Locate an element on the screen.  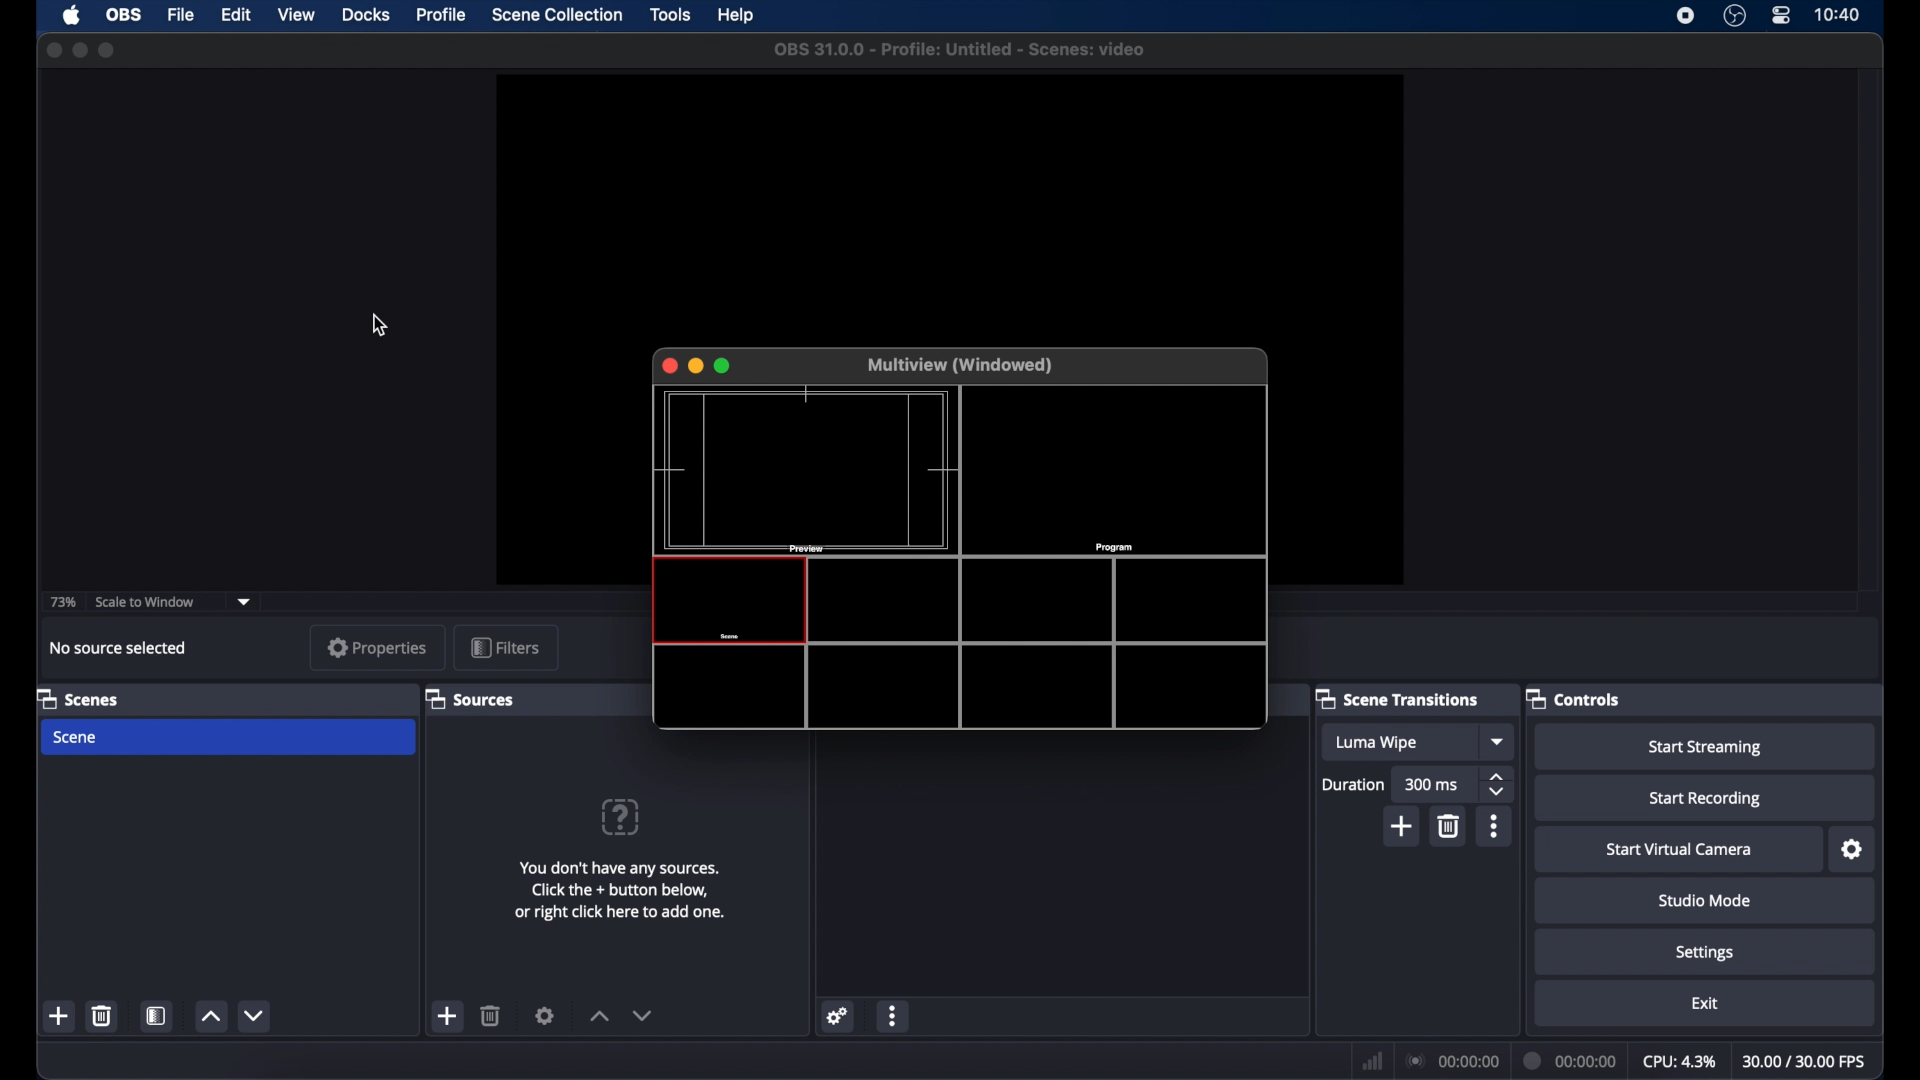
scene transitions is located at coordinates (1398, 698).